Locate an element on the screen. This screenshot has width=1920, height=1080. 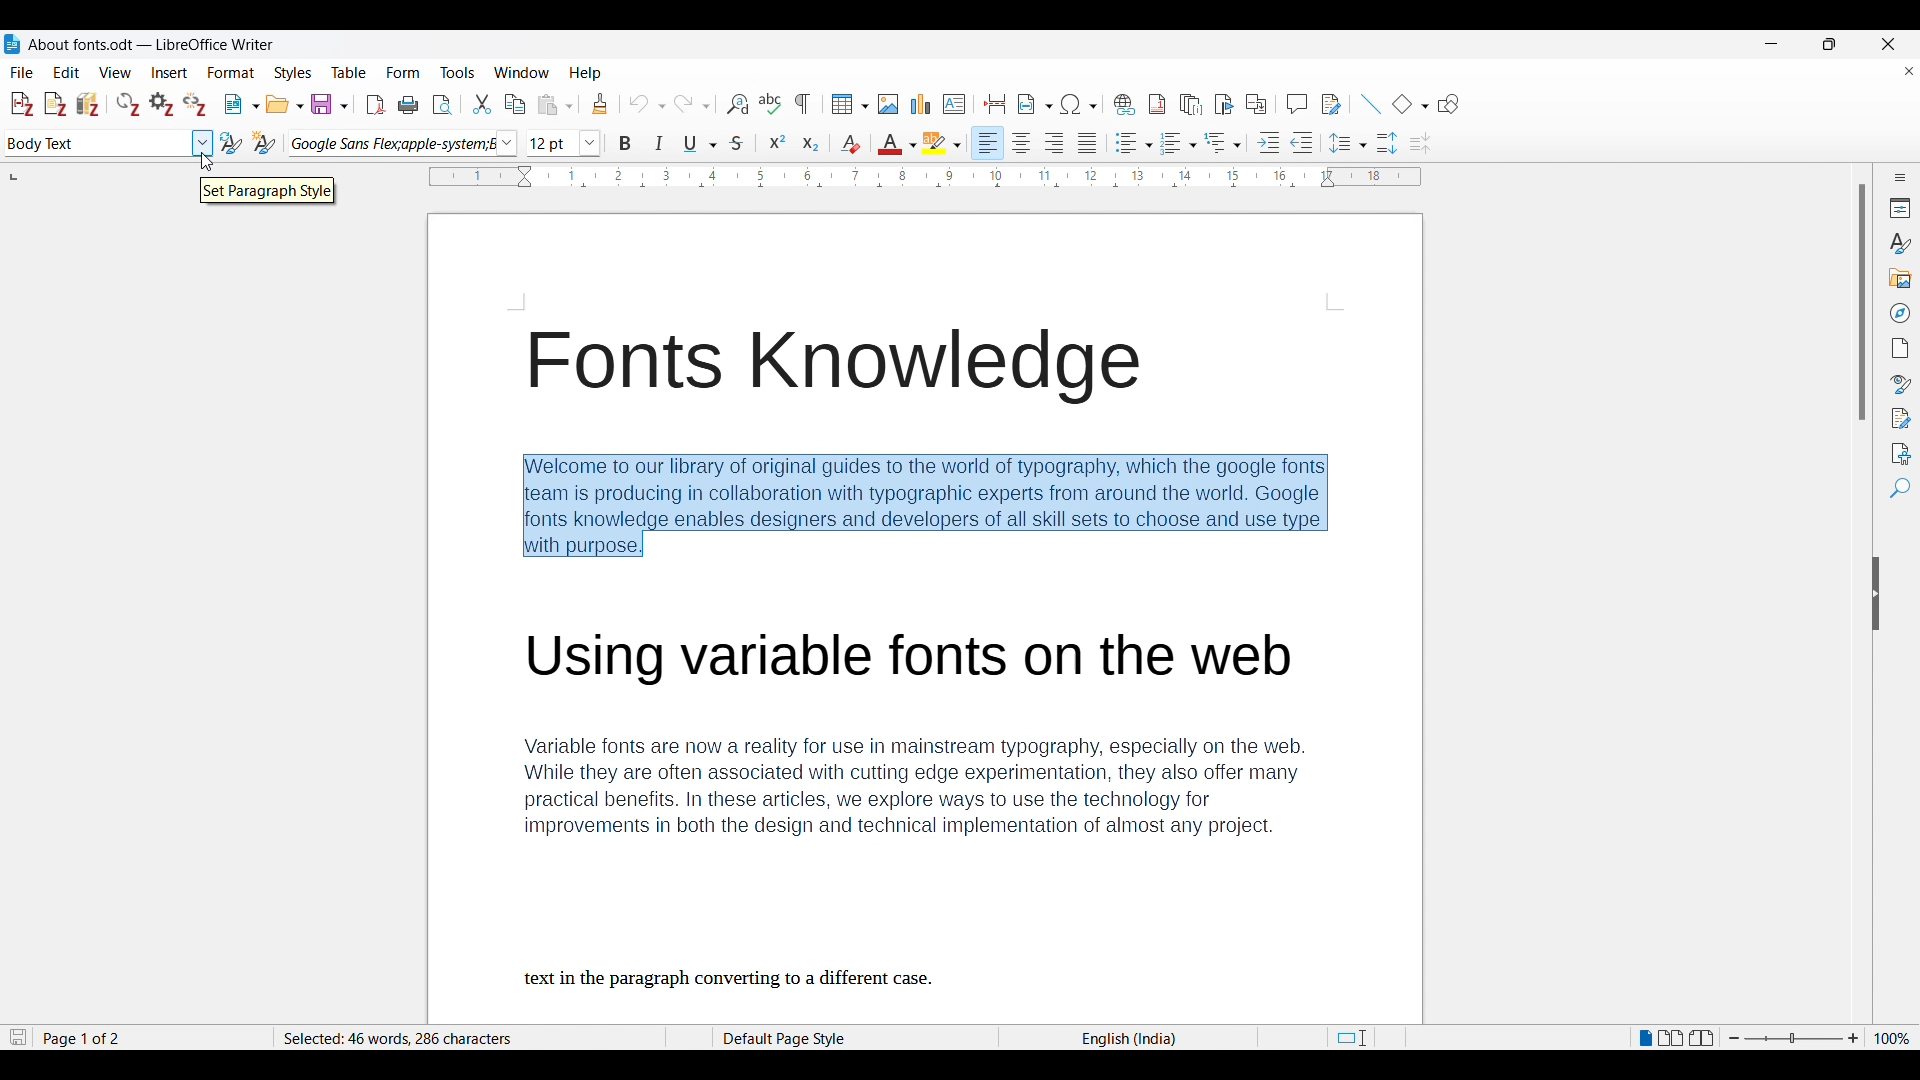
Cursor is located at coordinates (207, 162).